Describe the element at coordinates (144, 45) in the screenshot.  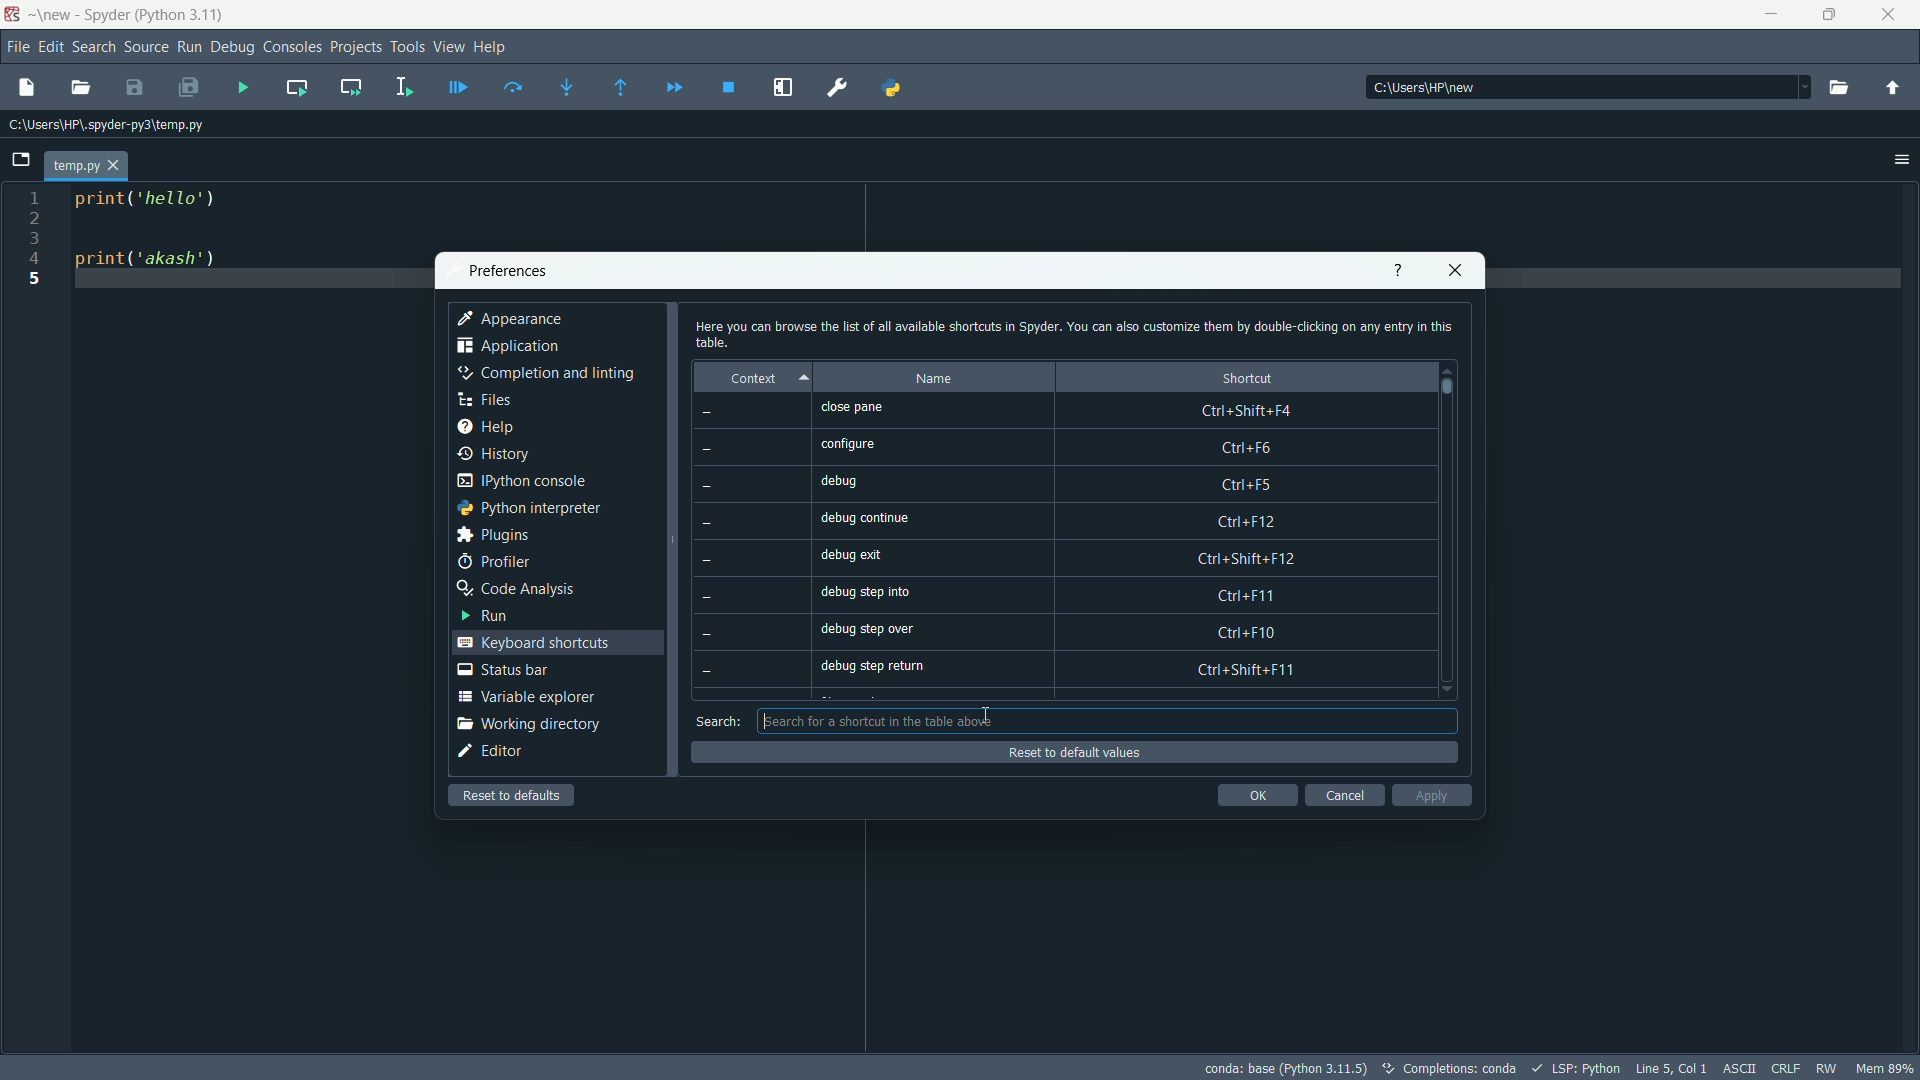
I see `source men` at that location.